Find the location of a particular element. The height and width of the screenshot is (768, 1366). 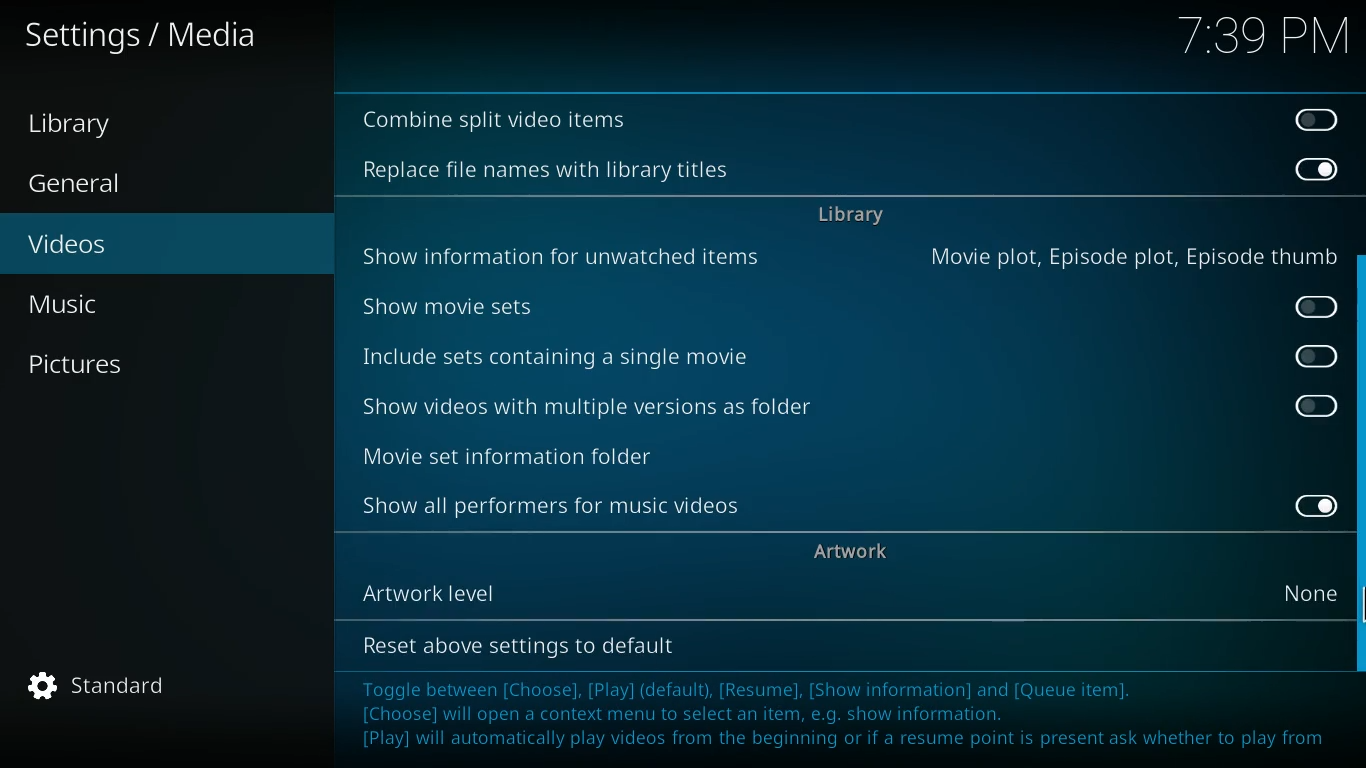

reset above setting to default is located at coordinates (518, 646).